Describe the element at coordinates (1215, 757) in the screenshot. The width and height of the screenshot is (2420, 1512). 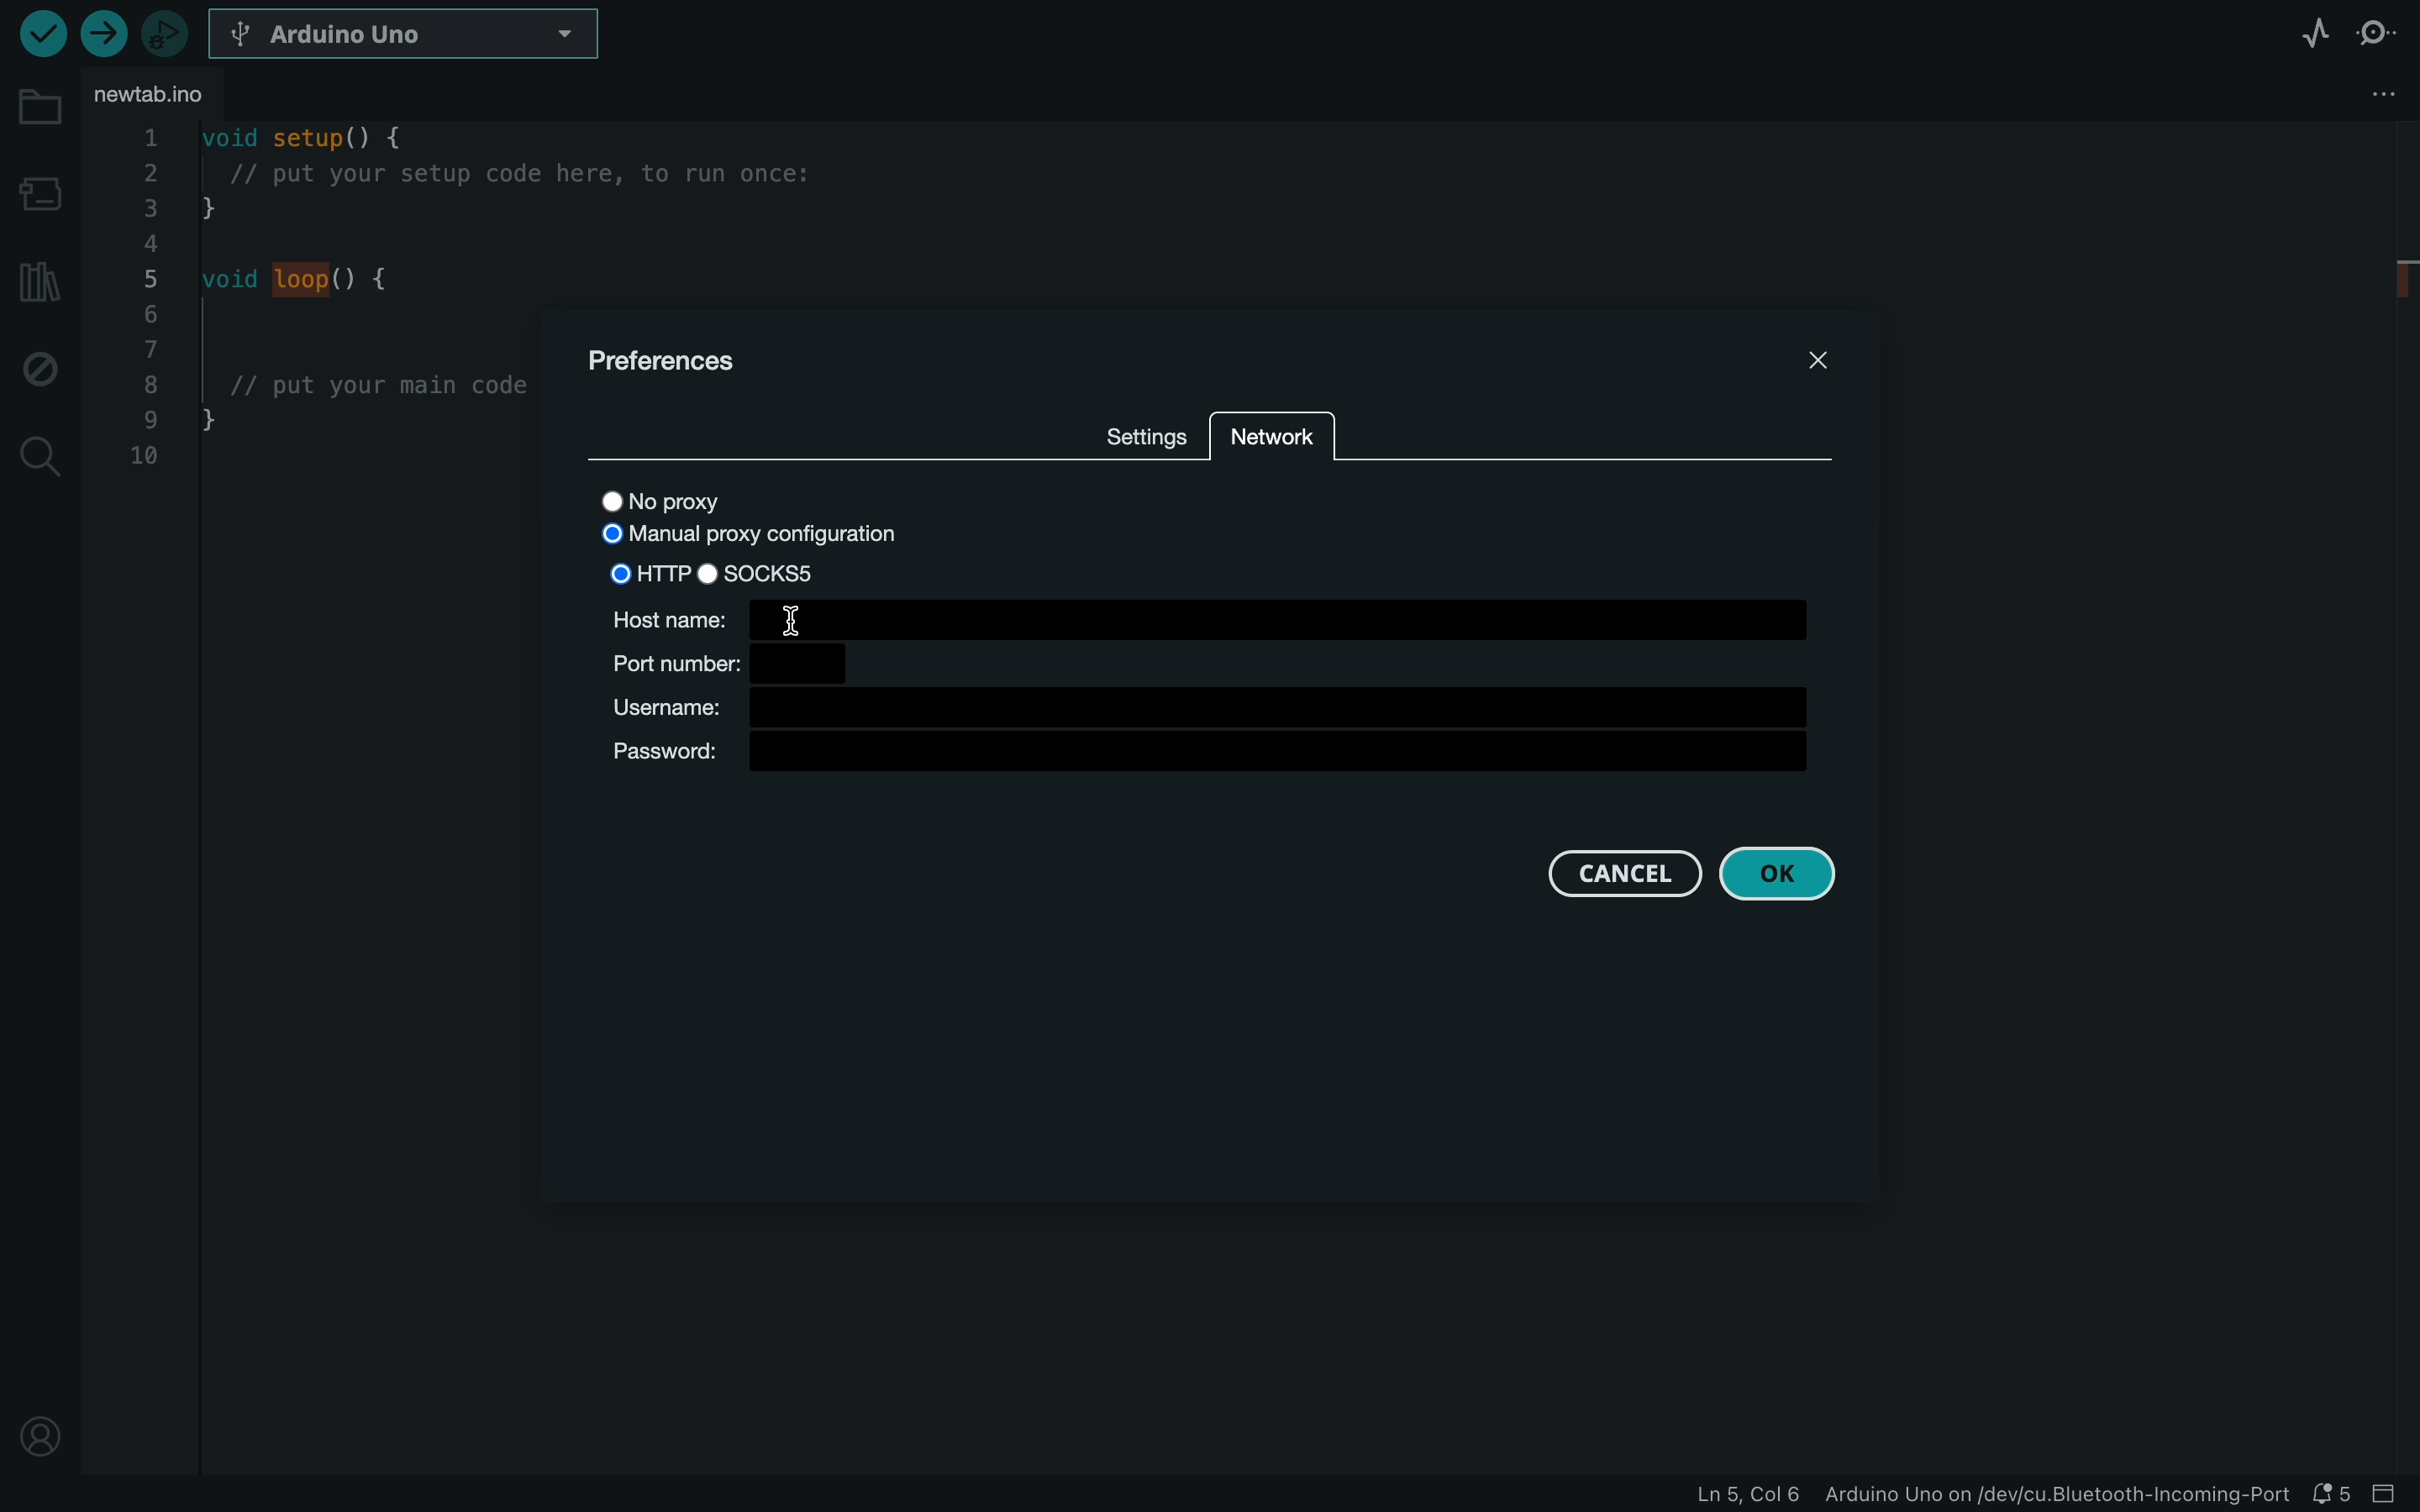
I see `password` at that location.